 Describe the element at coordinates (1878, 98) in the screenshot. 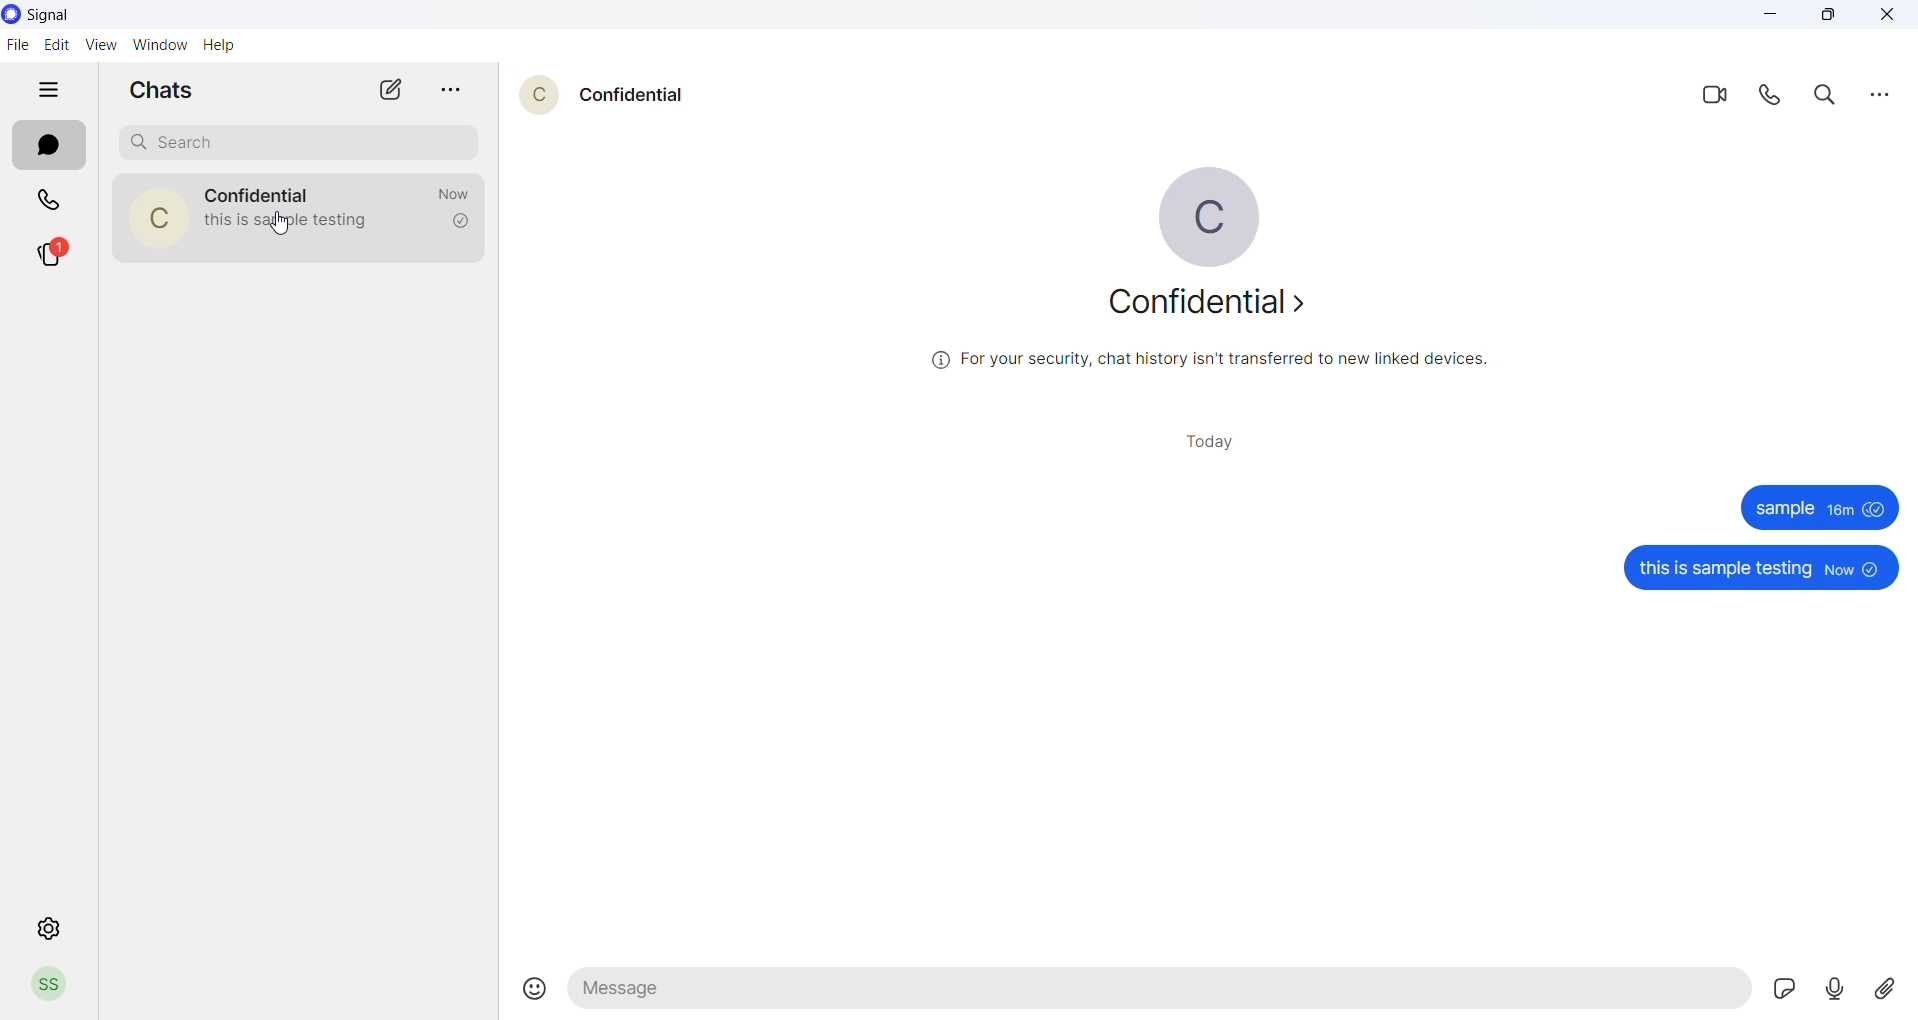

I see `options` at that location.